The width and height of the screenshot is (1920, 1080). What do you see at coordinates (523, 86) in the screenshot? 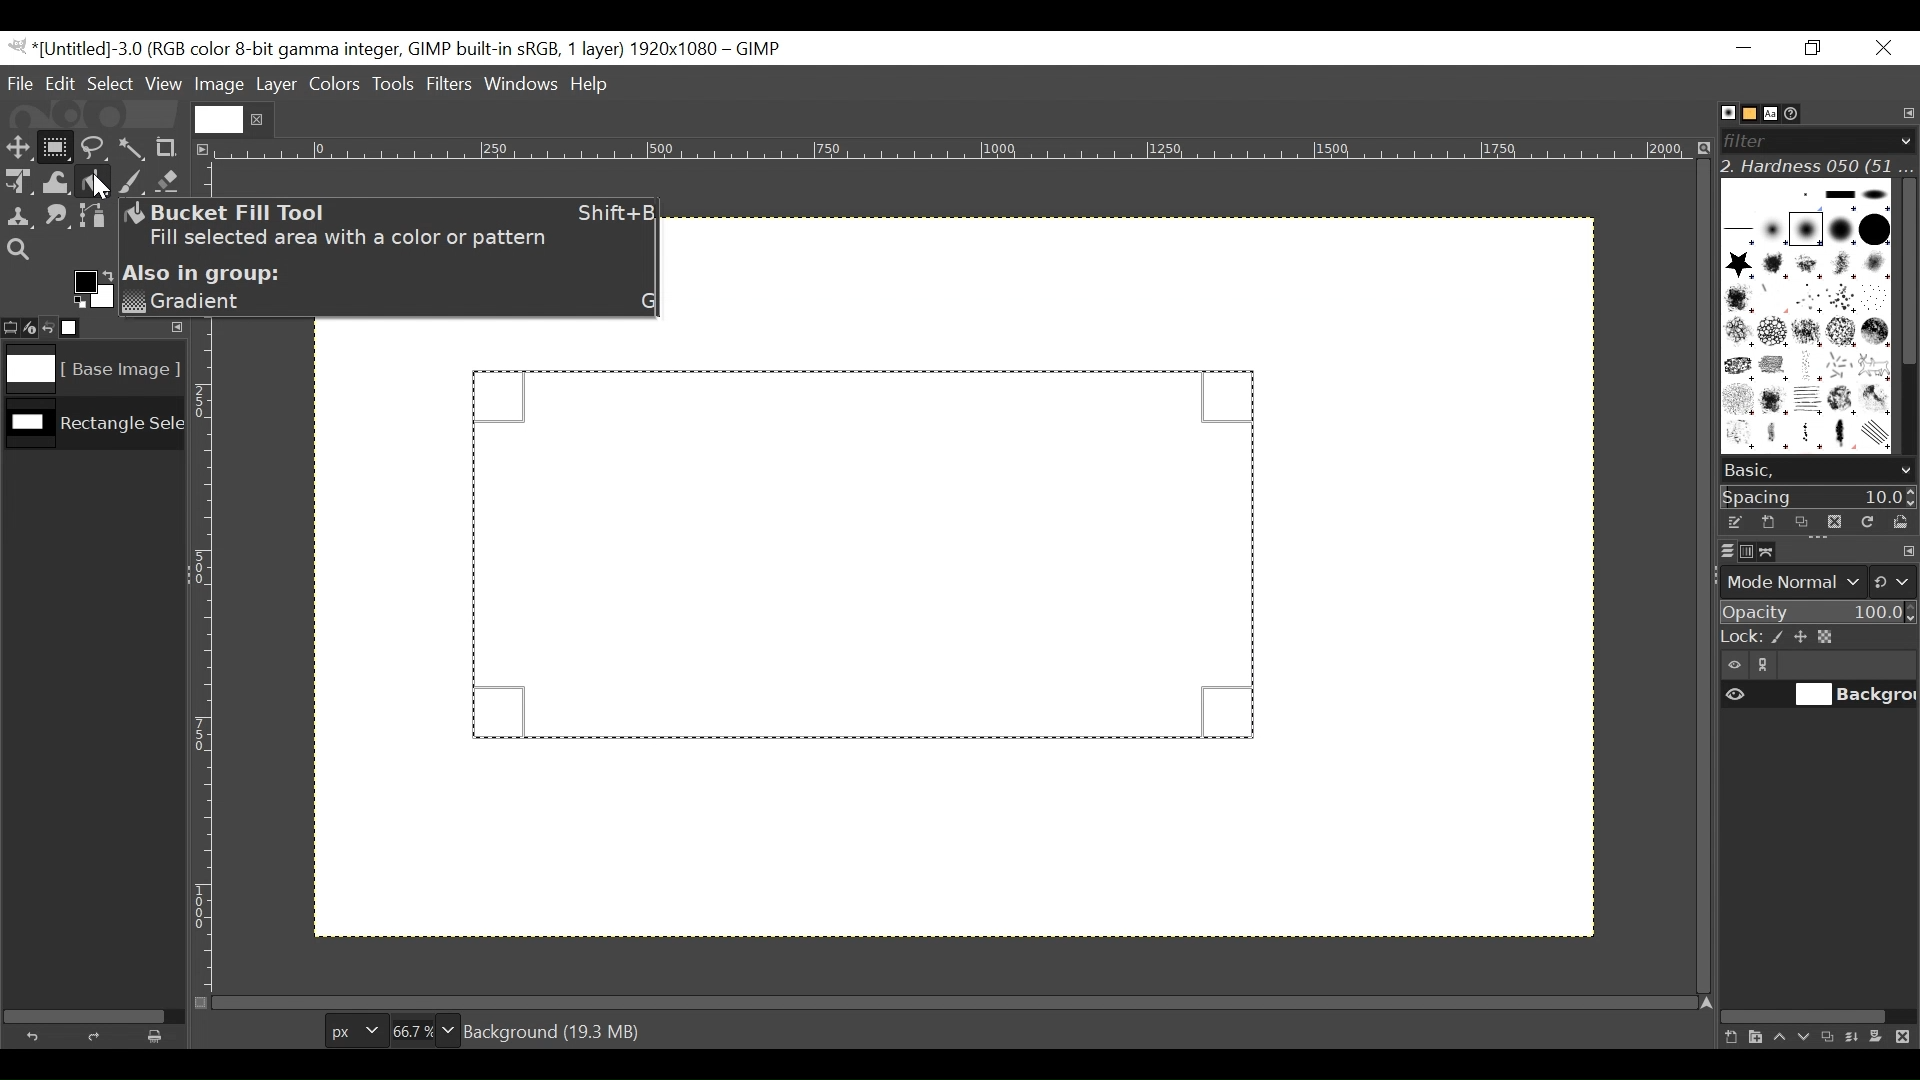
I see `Windows` at bounding box center [523, 86].